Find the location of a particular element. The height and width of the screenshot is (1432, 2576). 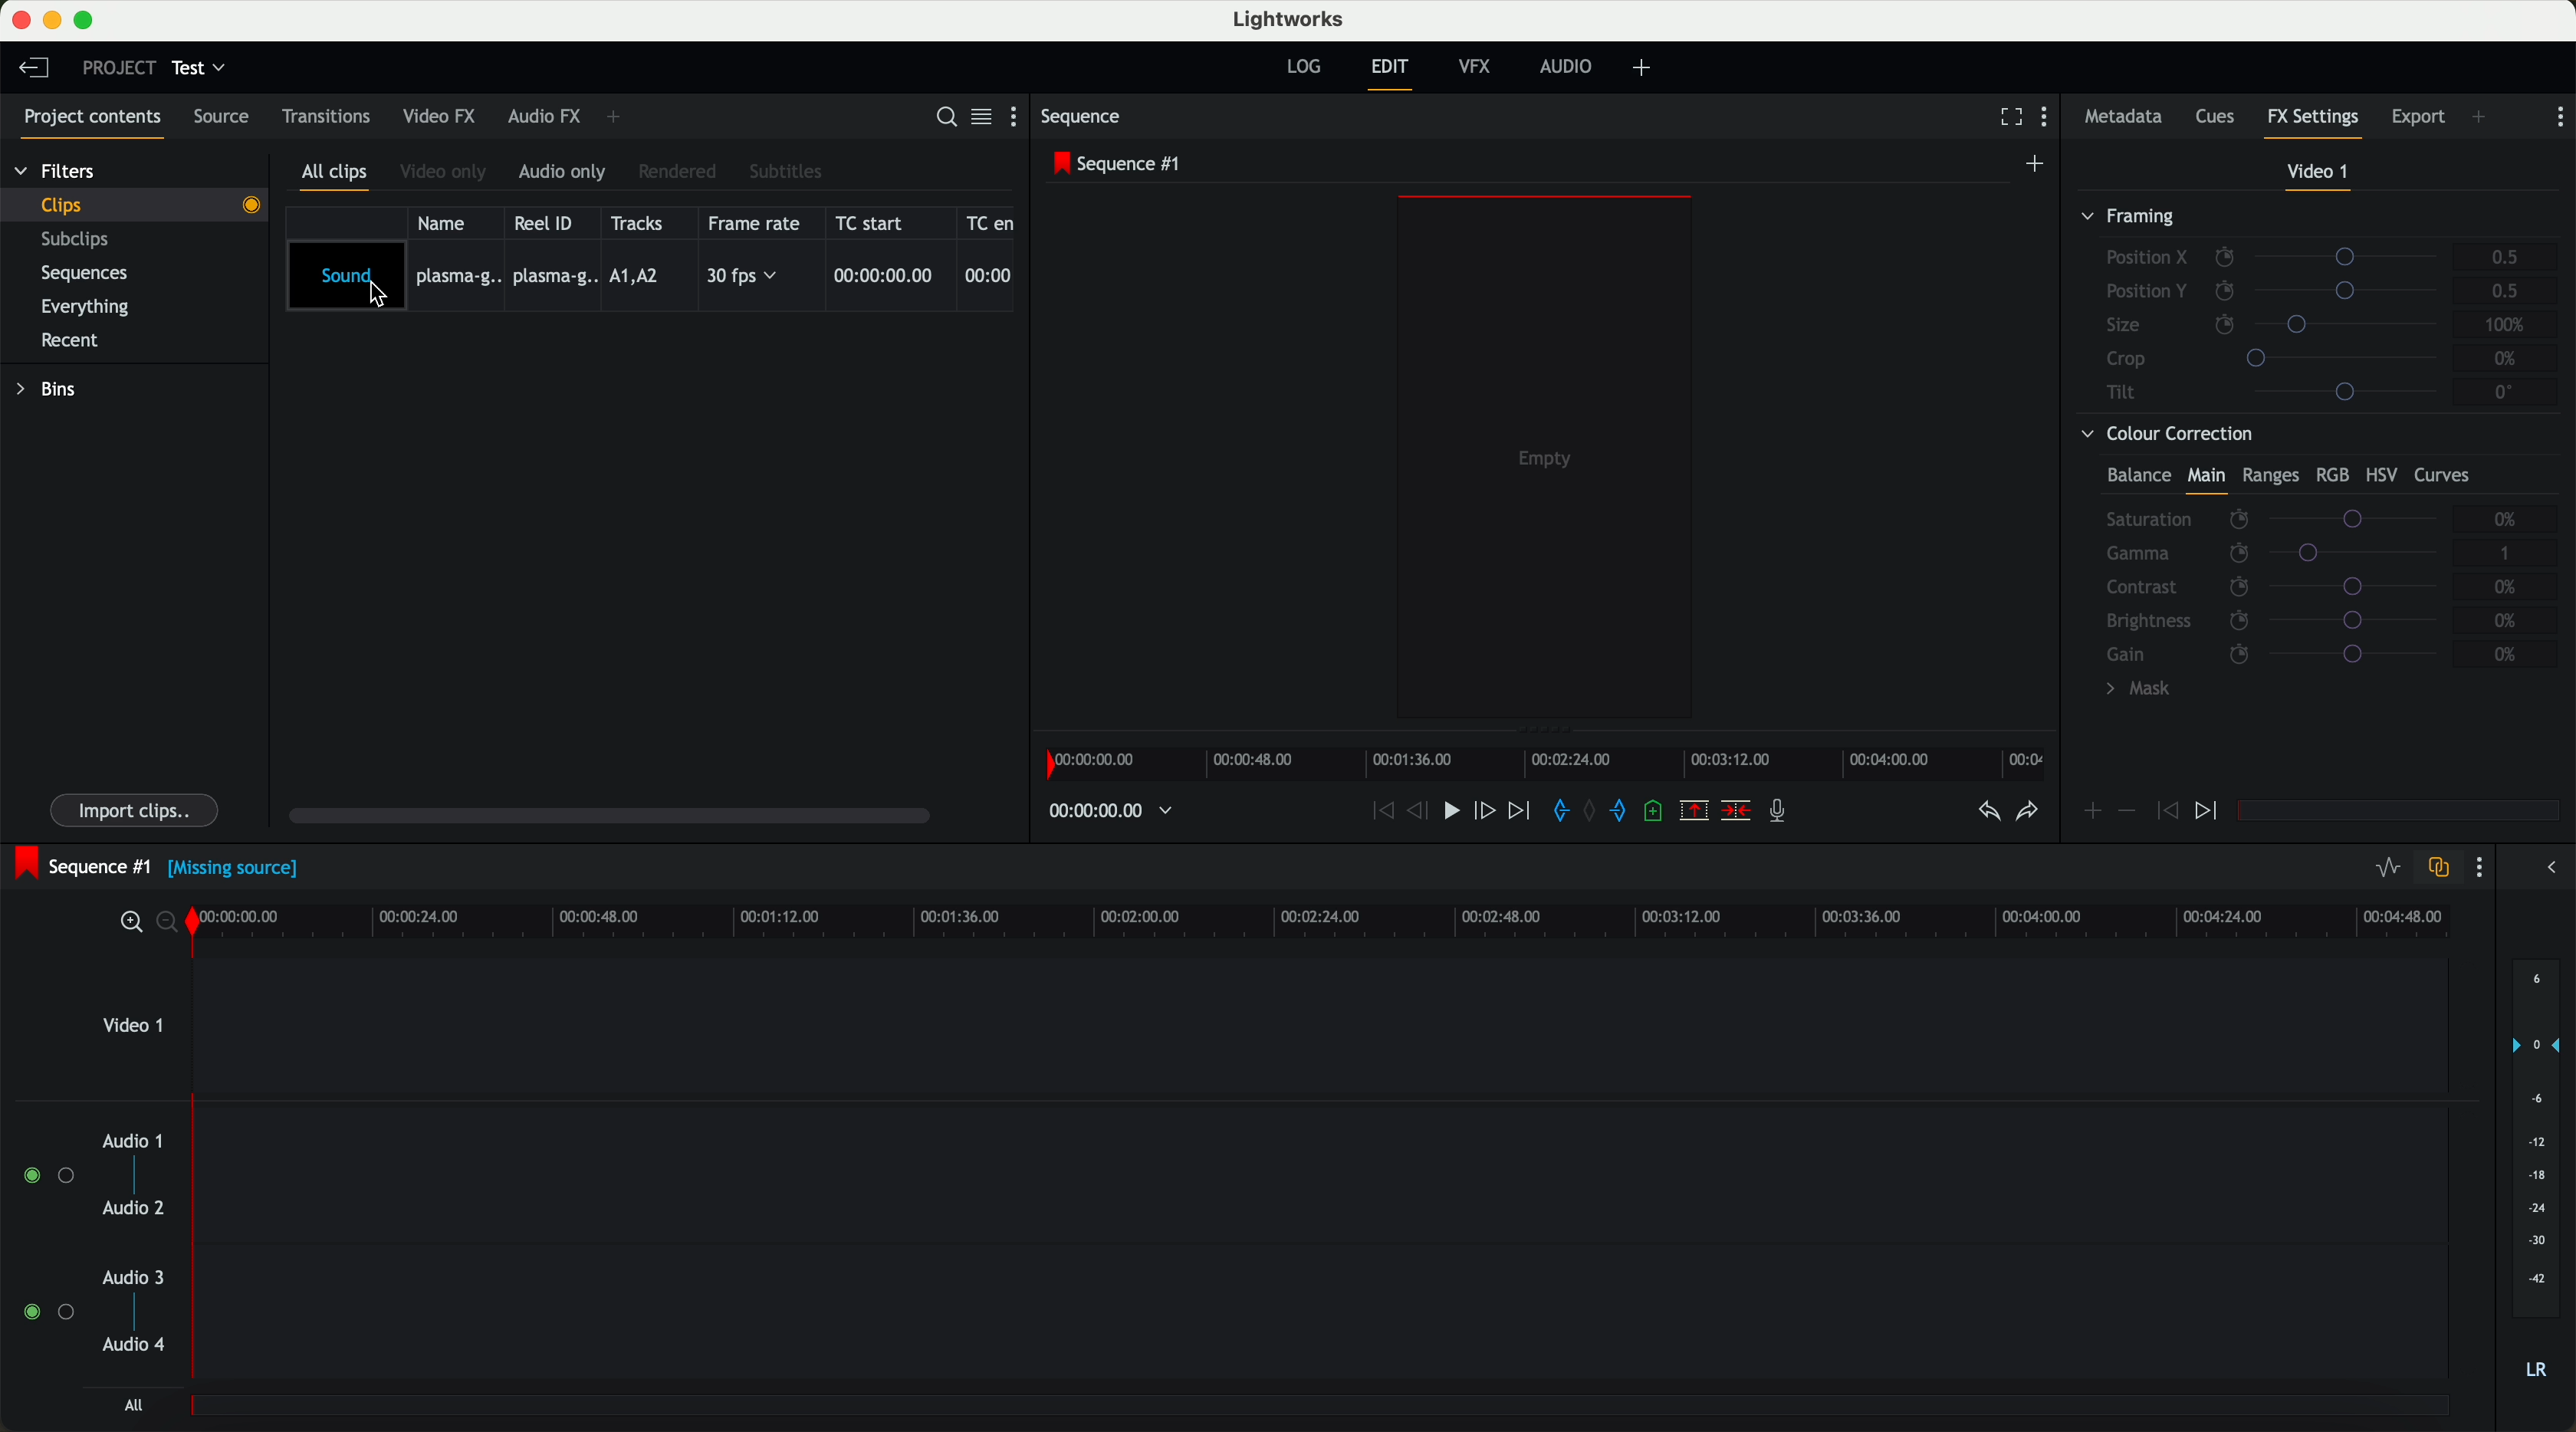

clear all marks is located at coordinates (1593, 813).